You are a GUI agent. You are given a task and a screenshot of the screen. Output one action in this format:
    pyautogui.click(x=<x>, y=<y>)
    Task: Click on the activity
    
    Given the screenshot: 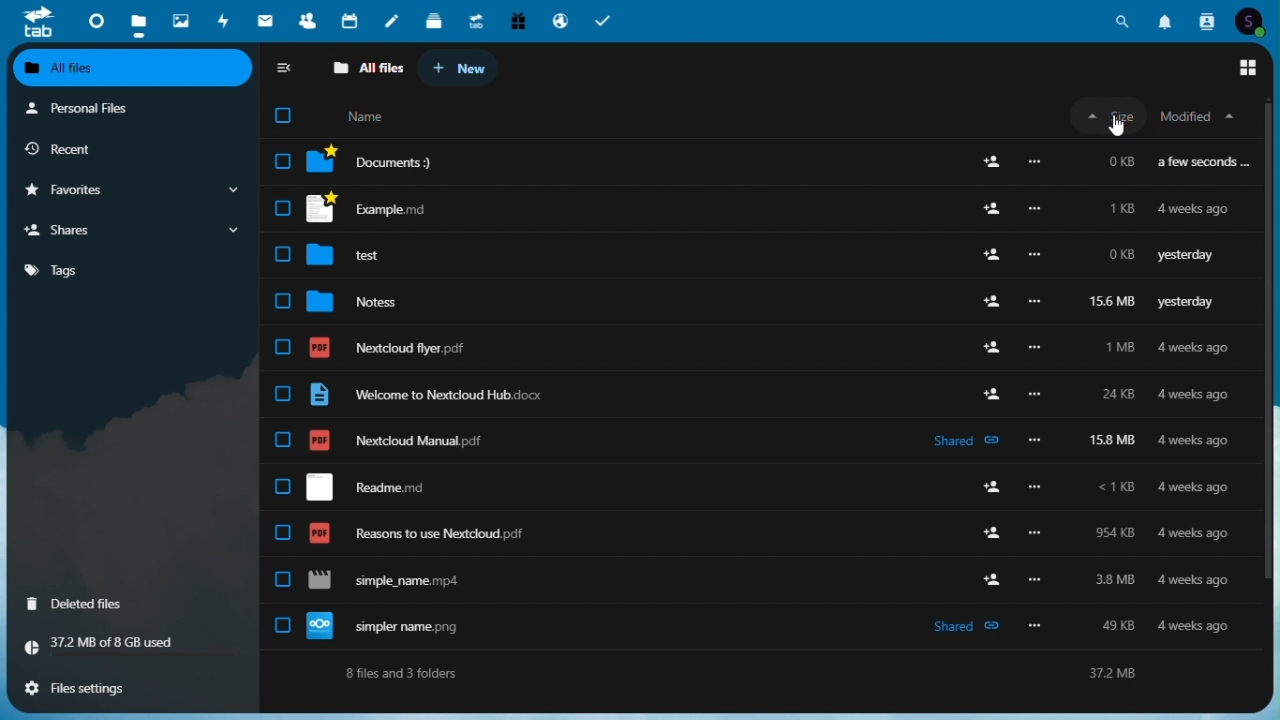 What is the action you would take?
    pyautogui.click(x=223, y=21)
    